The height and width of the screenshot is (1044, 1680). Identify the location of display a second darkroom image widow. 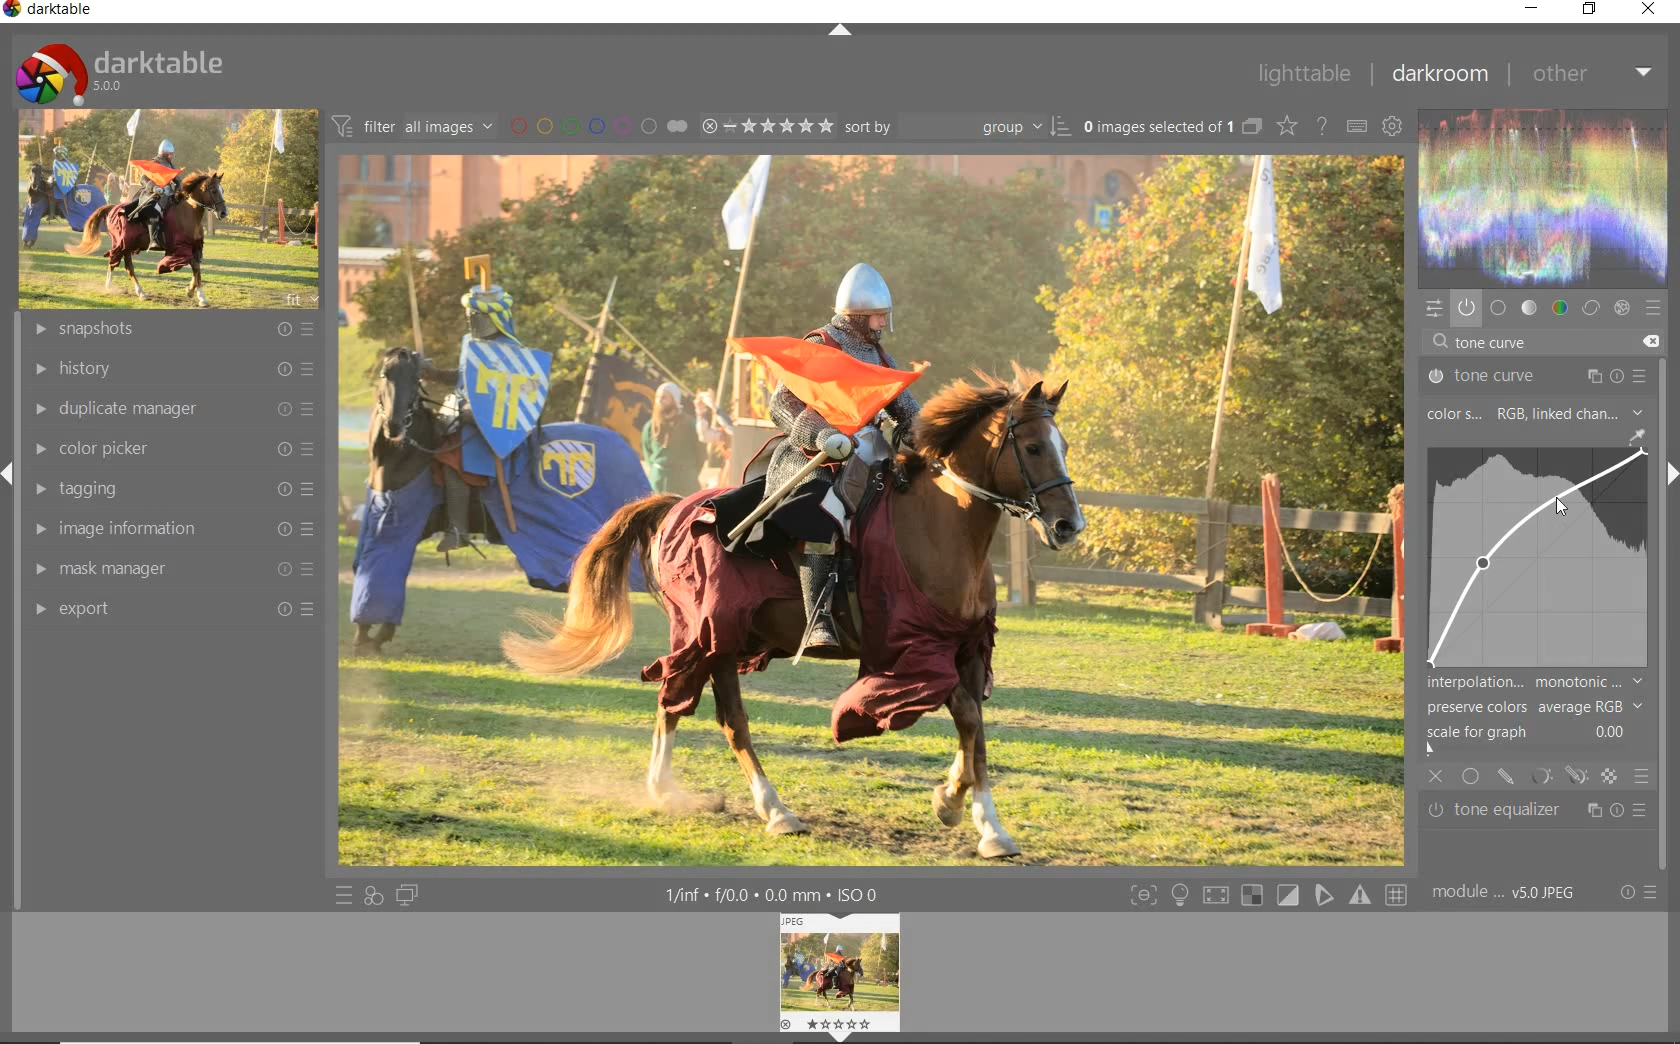
(408, 894).